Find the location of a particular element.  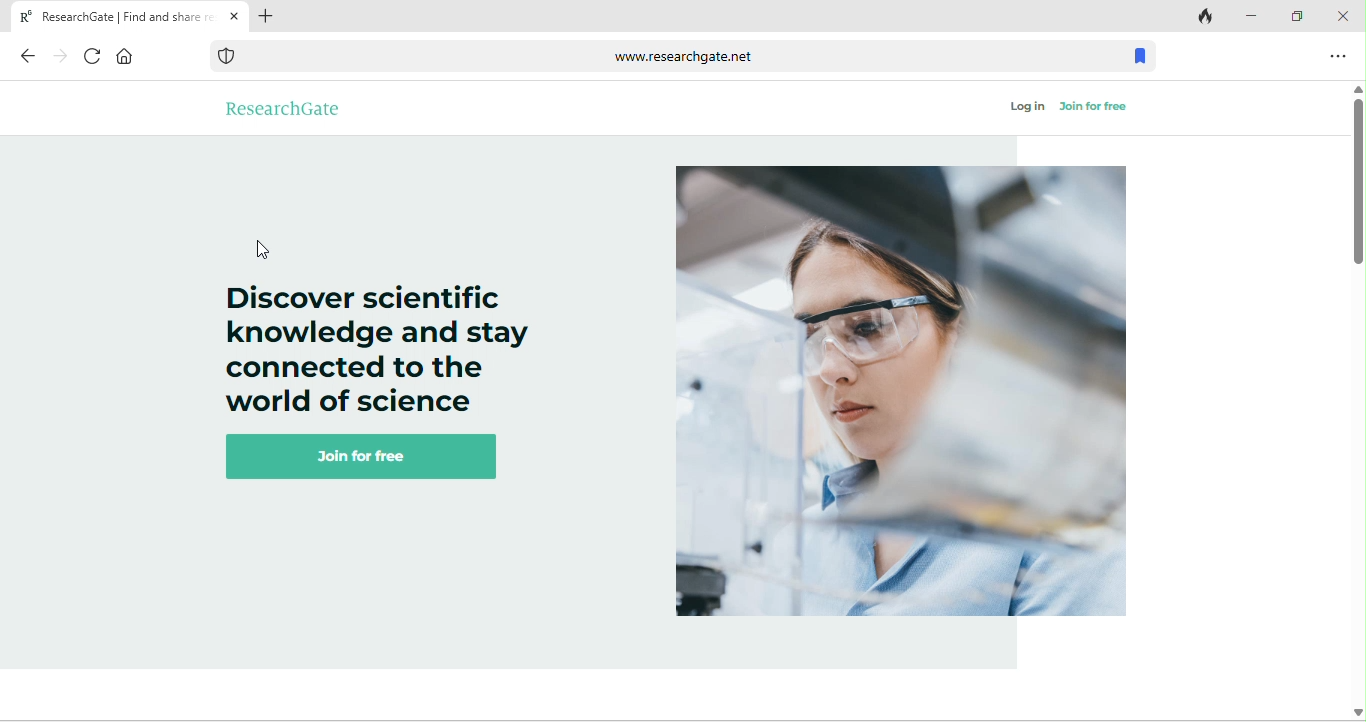

join for free is located at coordinates (362, 457).